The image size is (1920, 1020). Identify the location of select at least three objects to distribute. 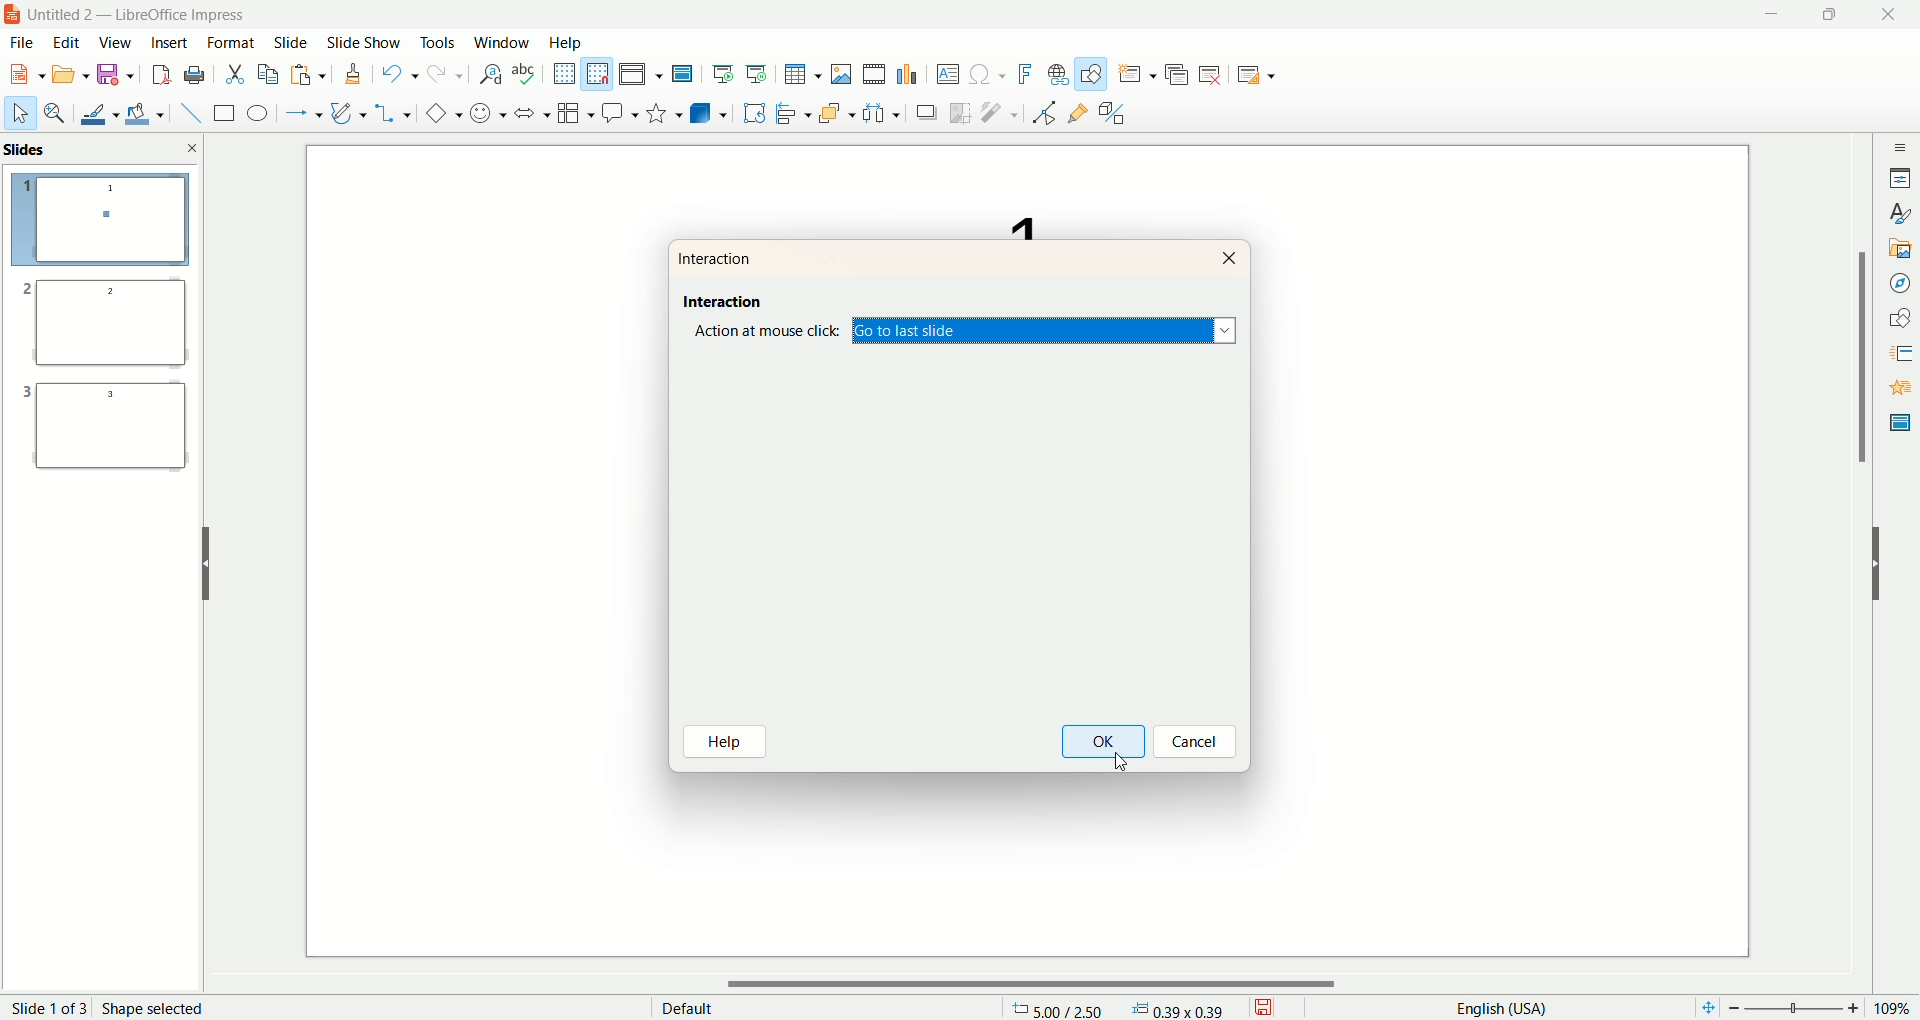
(881, 111).